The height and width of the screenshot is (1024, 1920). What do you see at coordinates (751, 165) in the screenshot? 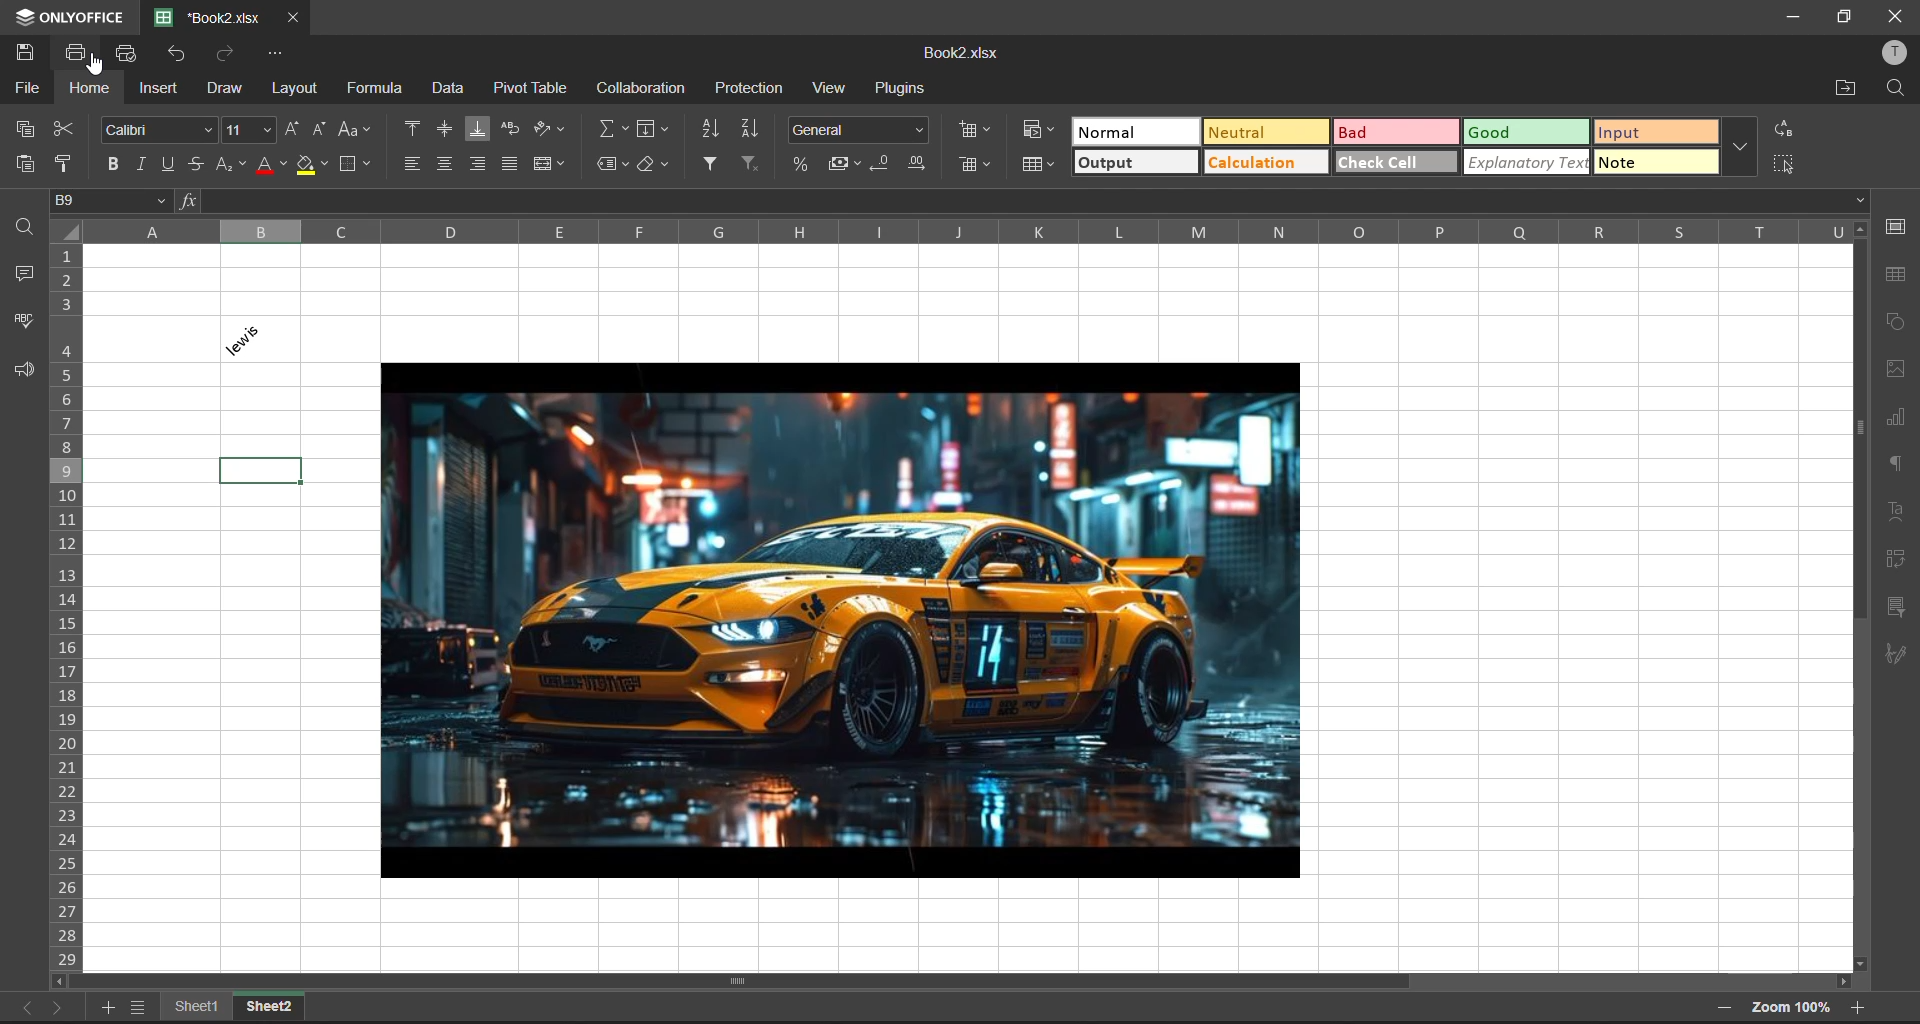
I see `clear filter` at bounding box center [751, 165].